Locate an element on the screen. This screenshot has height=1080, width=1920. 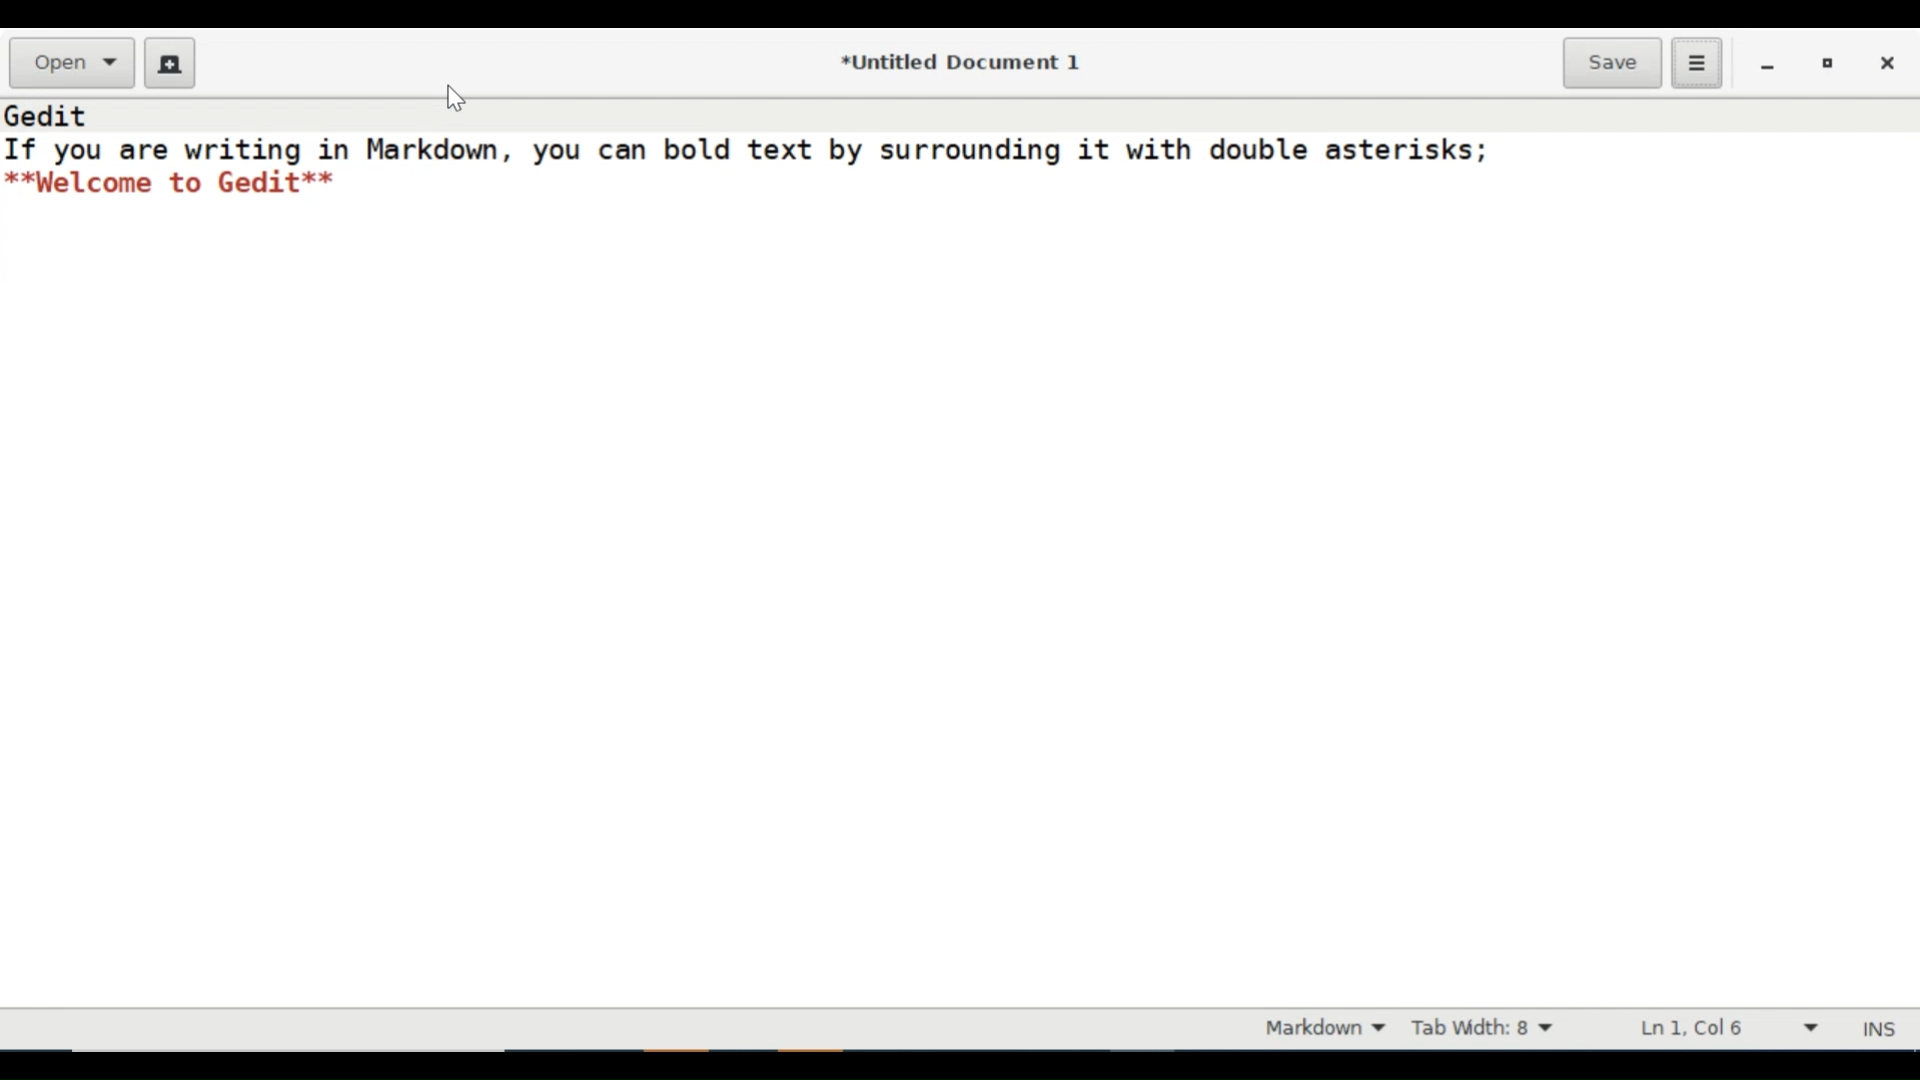
restore is located at coordinates (1834, 63).